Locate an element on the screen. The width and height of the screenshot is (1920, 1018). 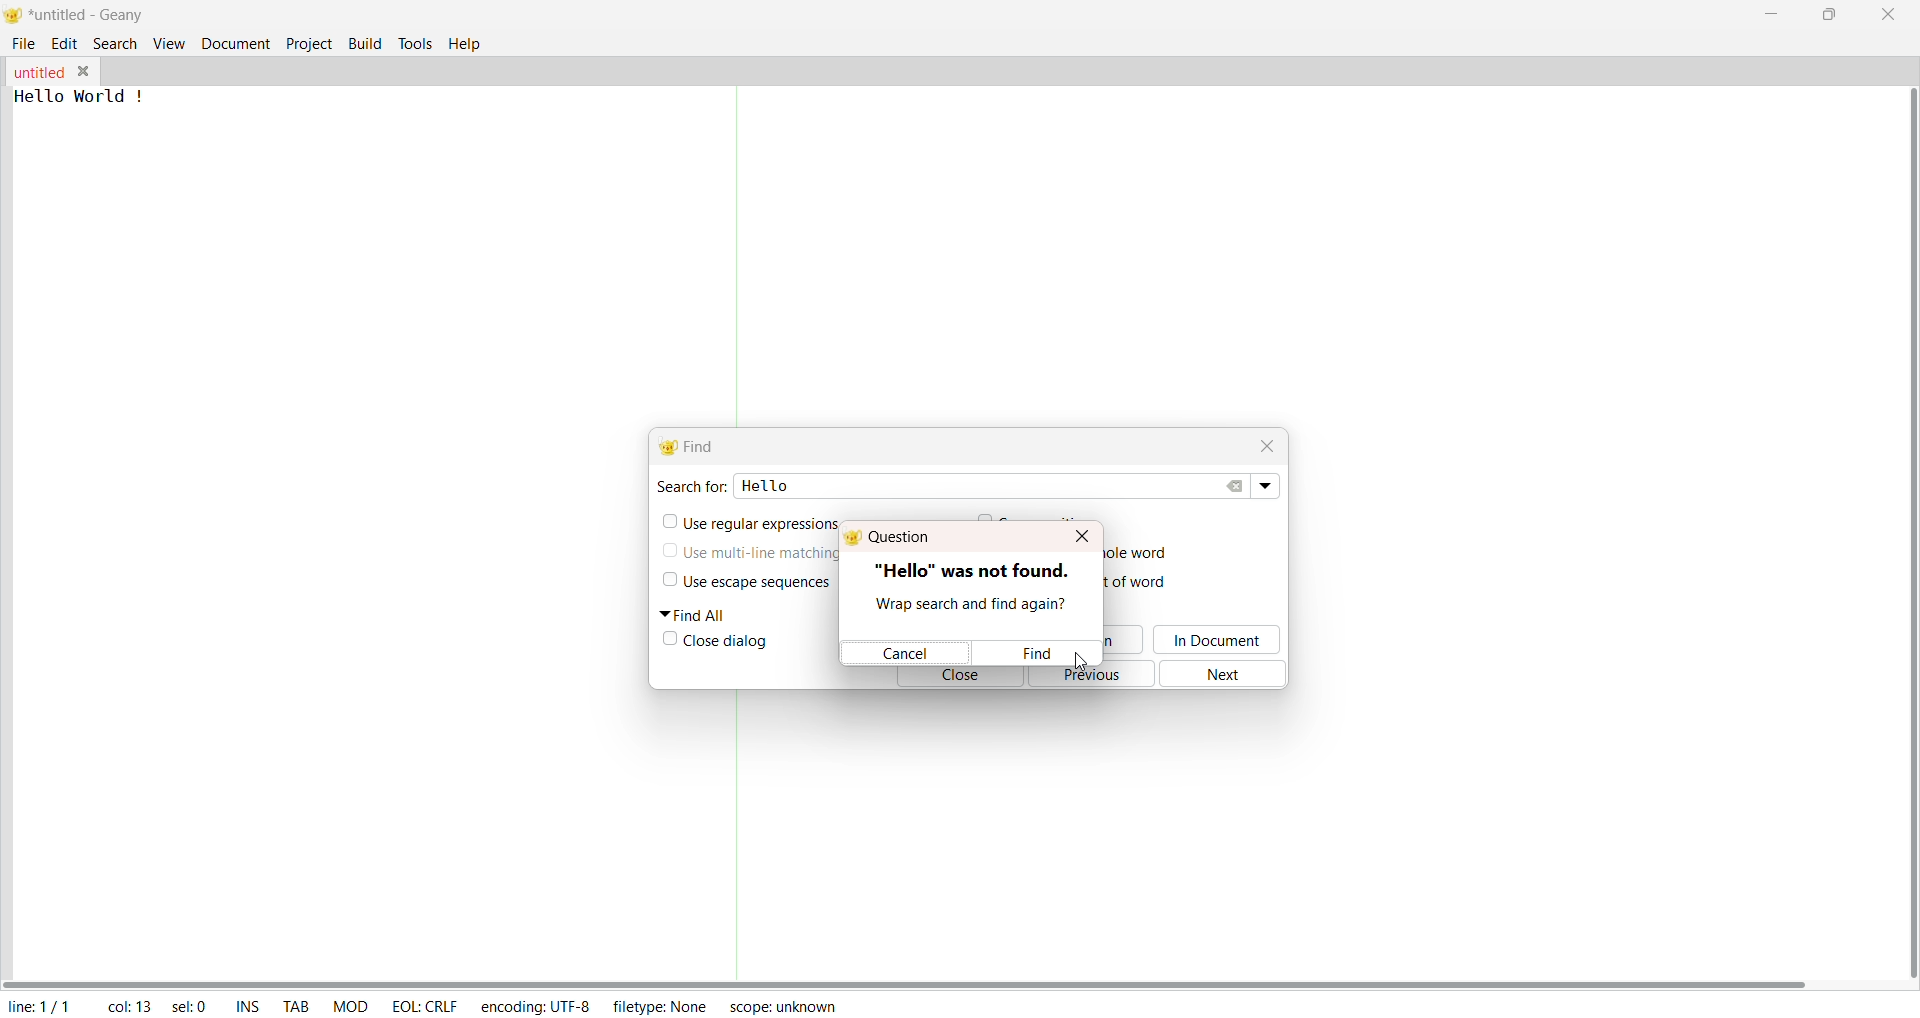
Script Unknown is located at coordinates (784, 1009).